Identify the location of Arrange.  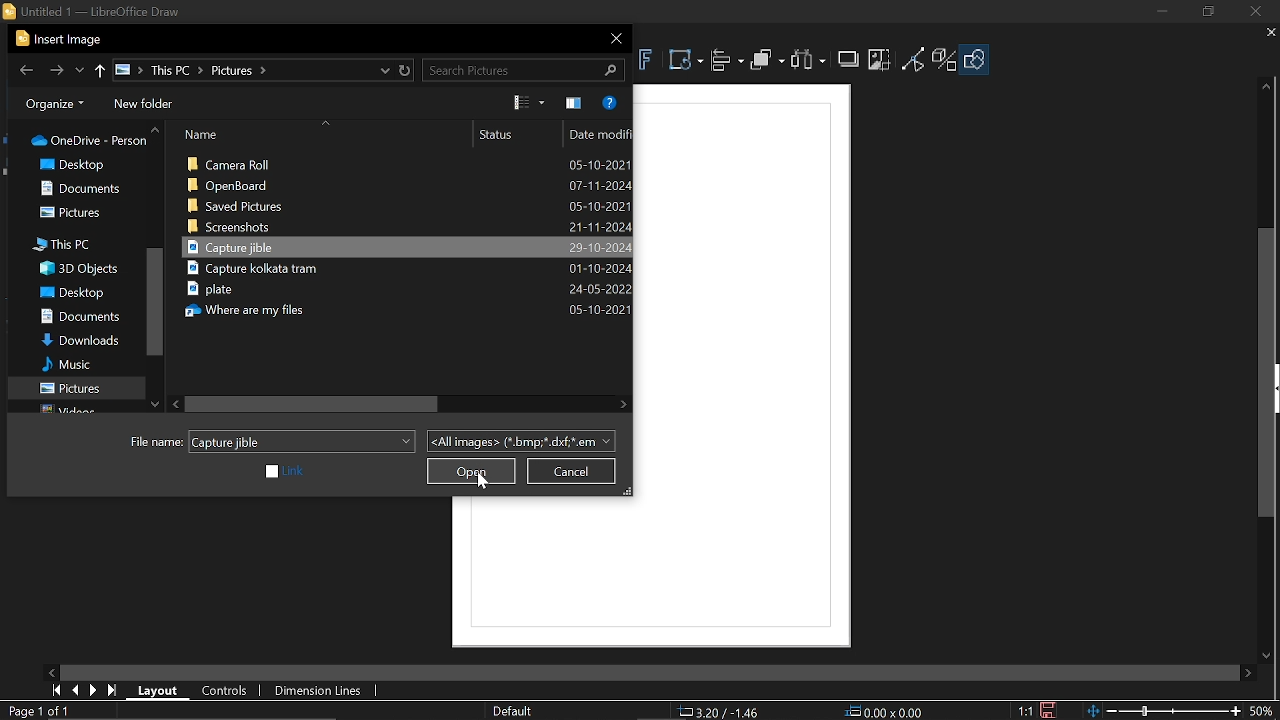
(768, 63).